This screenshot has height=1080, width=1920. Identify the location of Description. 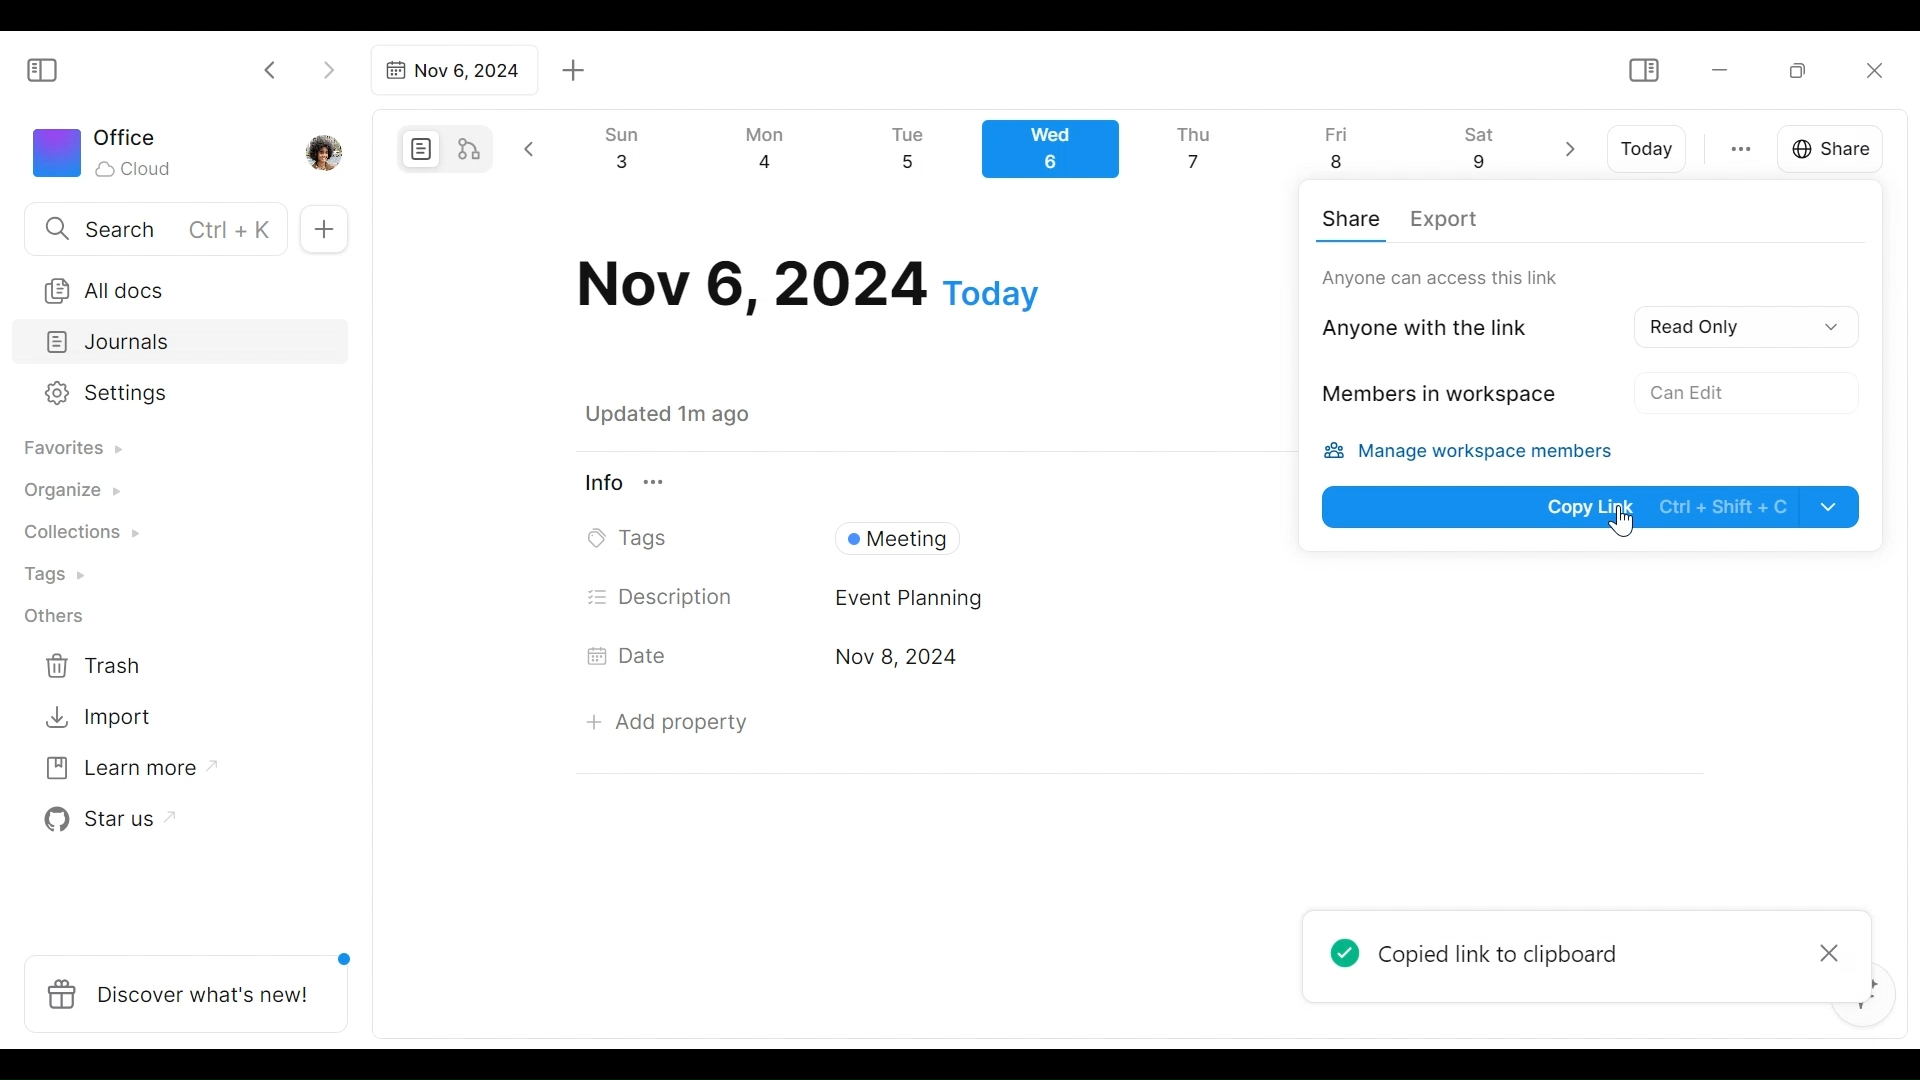
(662, 597).